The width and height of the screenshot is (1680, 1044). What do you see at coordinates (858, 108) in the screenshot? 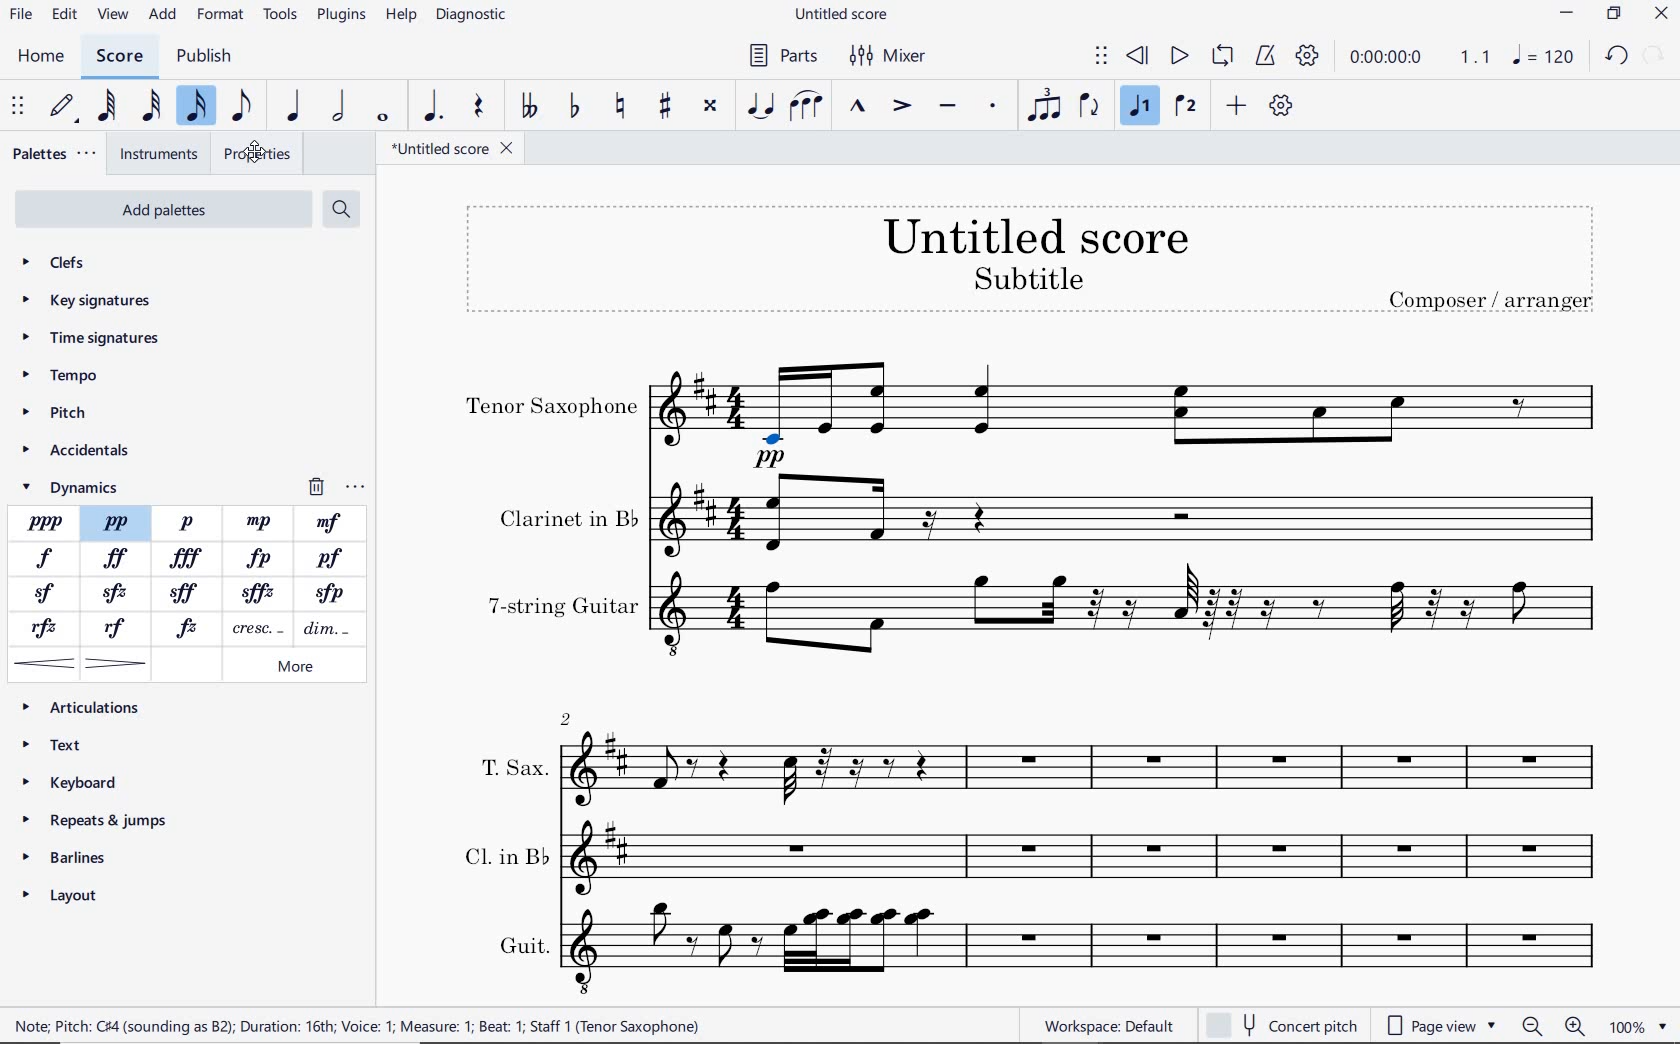
I see `MARCATO` at bounding box center [858, 108].